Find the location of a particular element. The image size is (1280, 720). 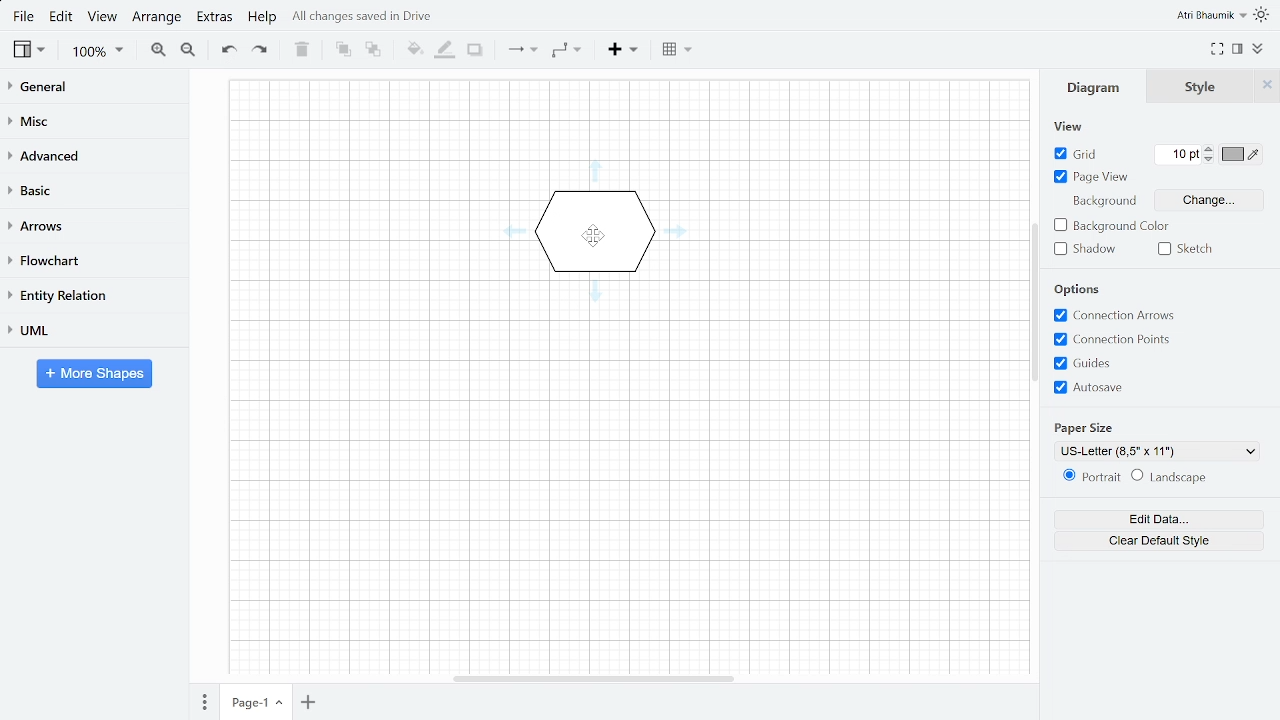

Landscape is located at coordinates (1170, 476).